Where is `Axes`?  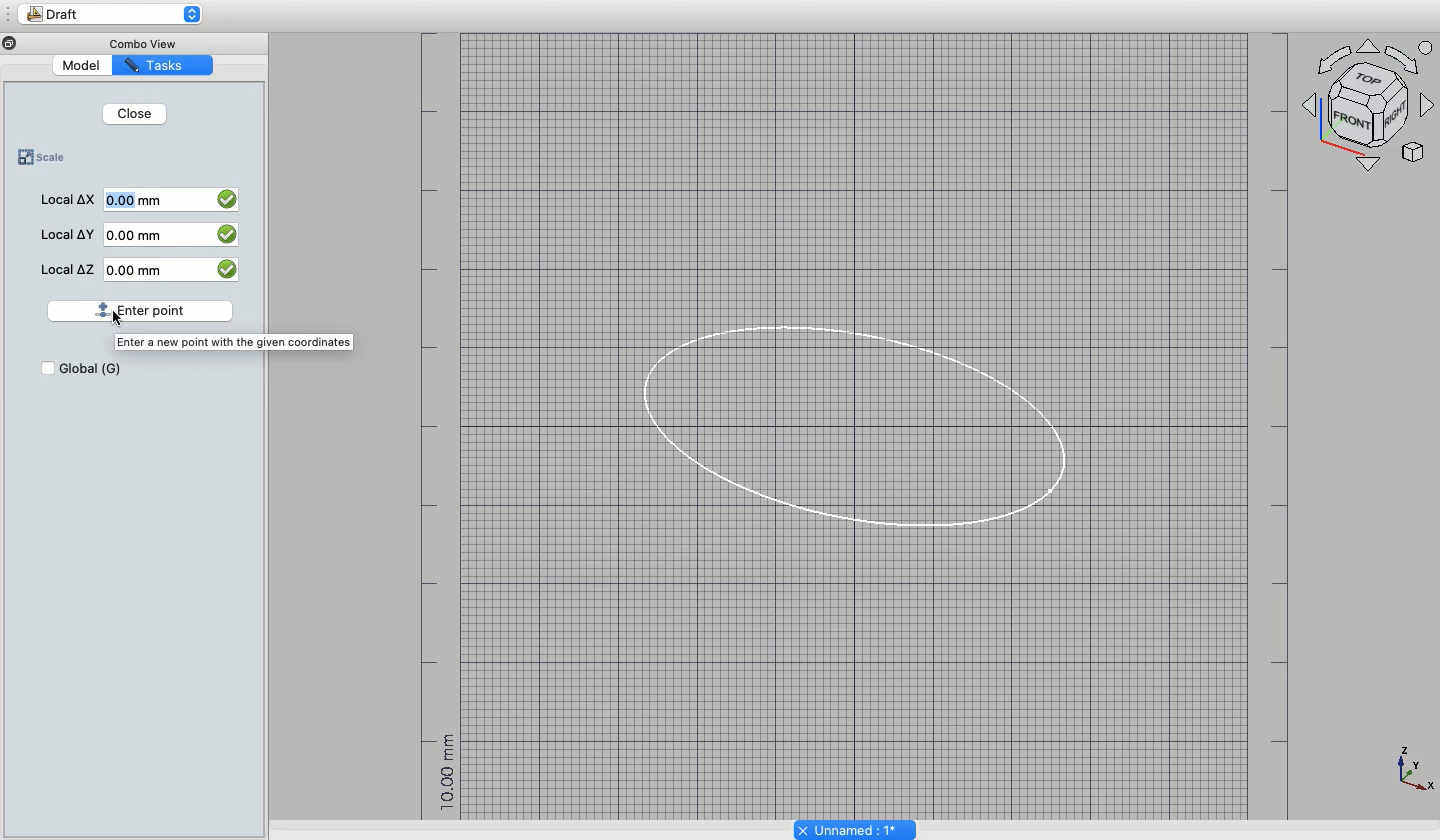 Axes is located at coordinates (1414, 773).